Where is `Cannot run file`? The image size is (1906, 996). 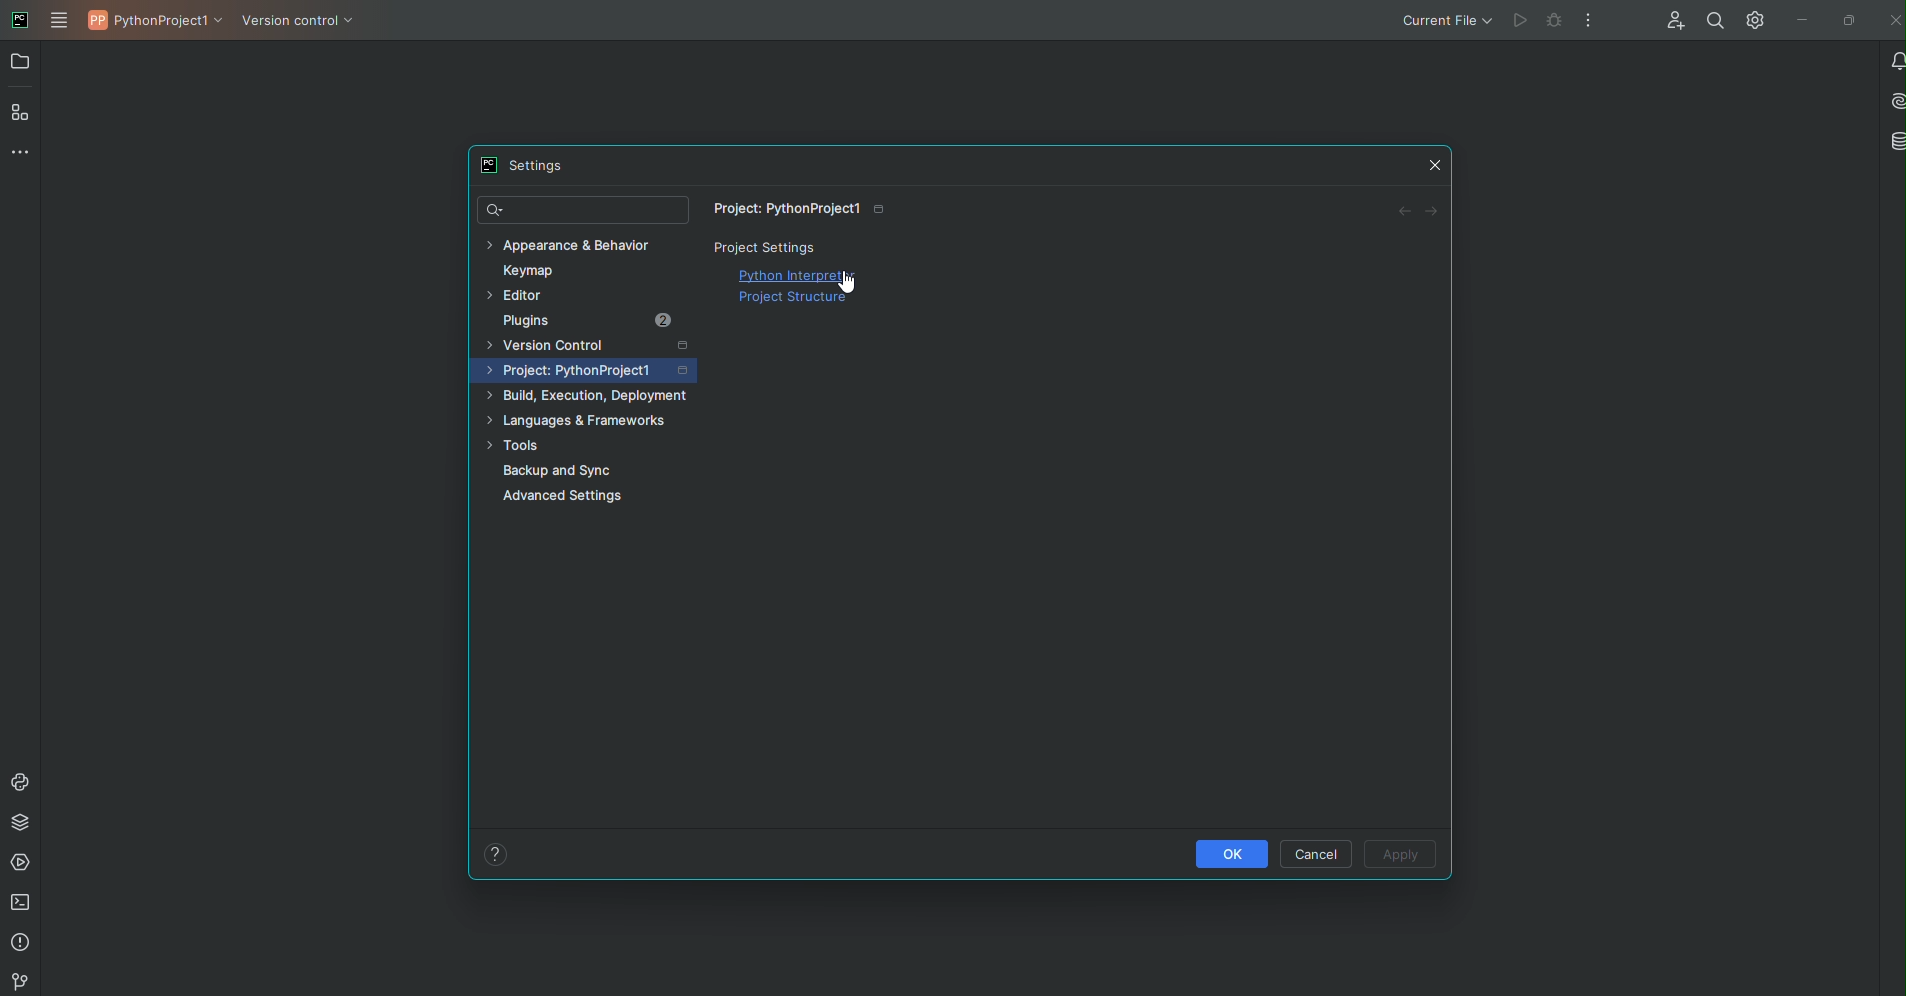 Cannot run file is located at coordinates (1531, 22).